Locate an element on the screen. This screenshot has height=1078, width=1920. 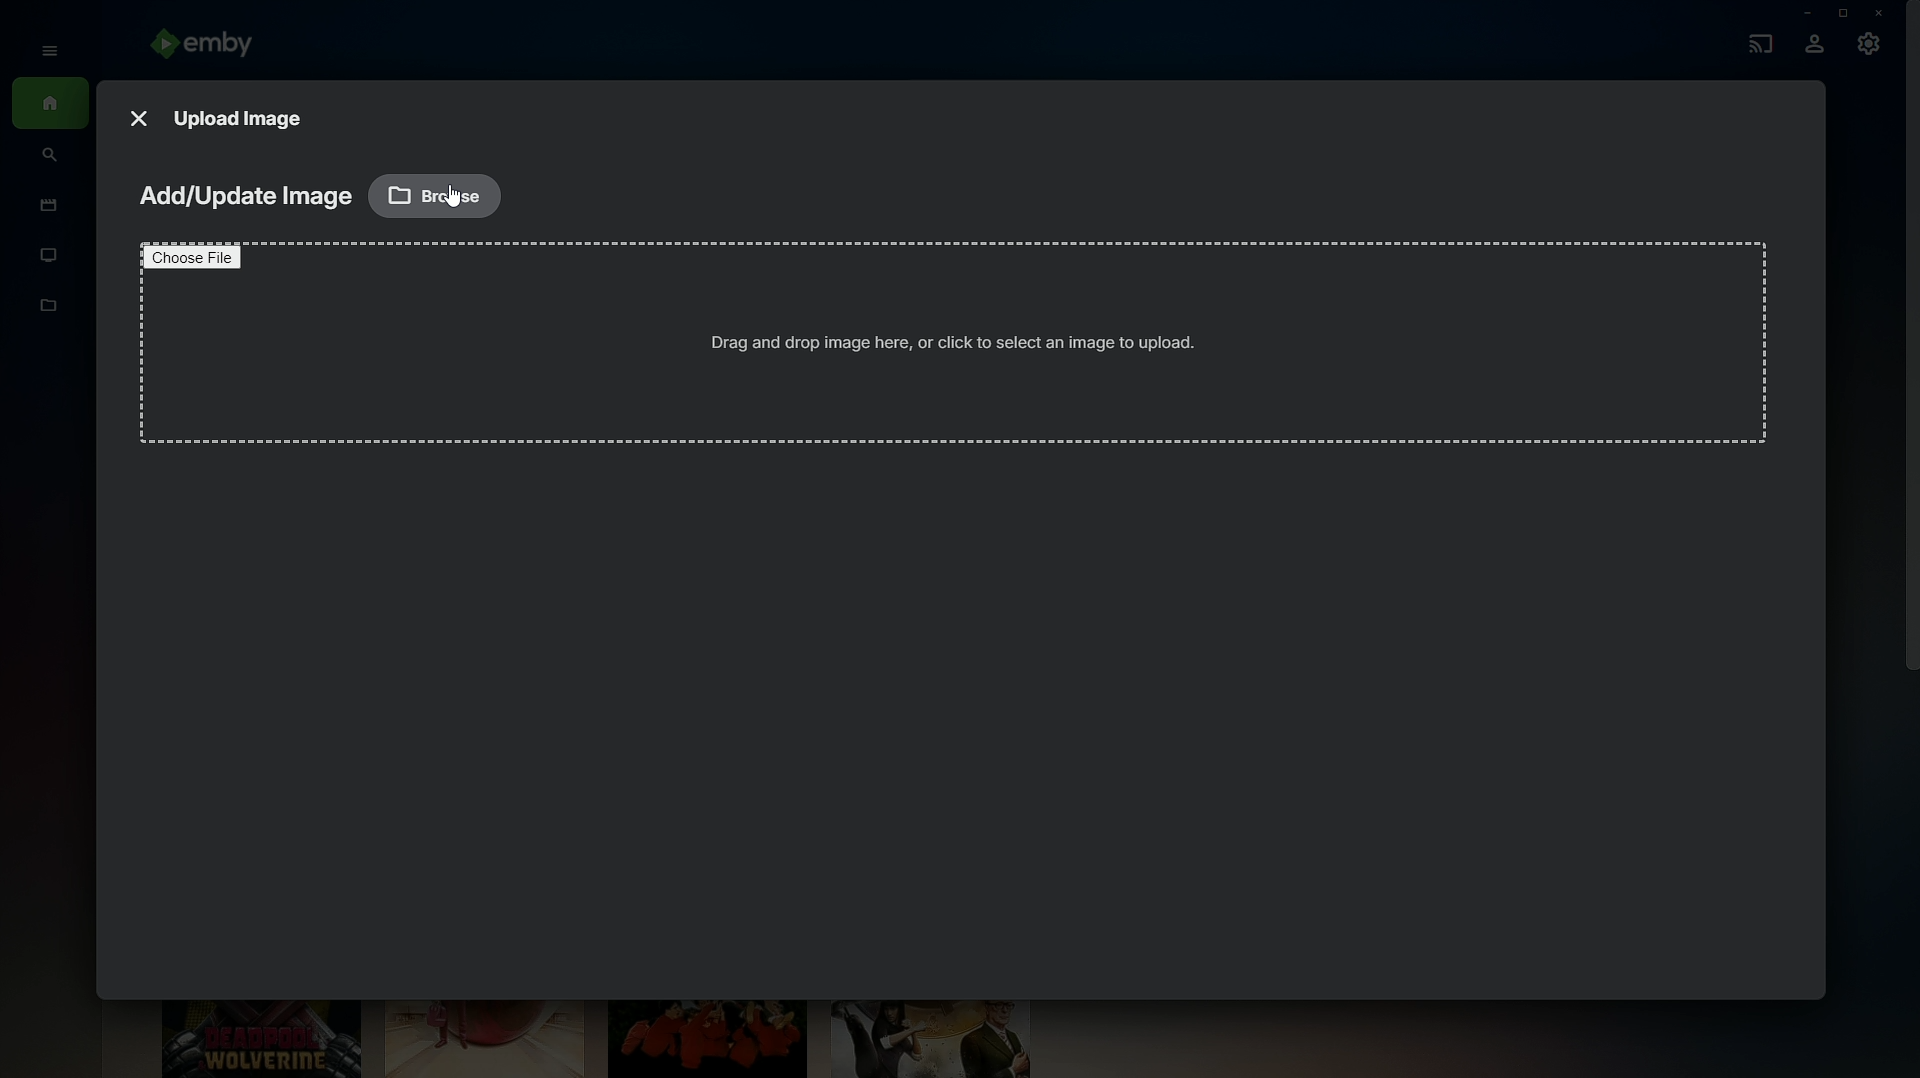
Upload Image is located at coordinates (241, 116).